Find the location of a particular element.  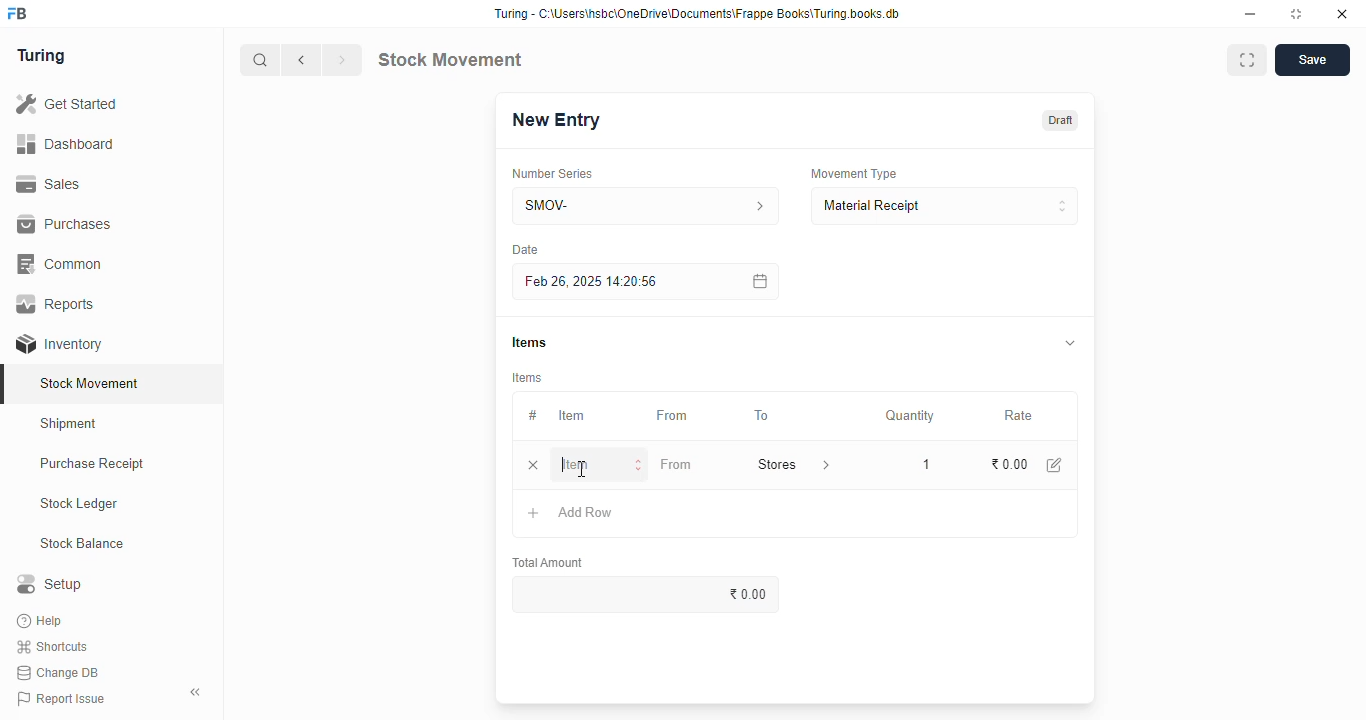

₹0.00 is located at coordinates (1010, 465).